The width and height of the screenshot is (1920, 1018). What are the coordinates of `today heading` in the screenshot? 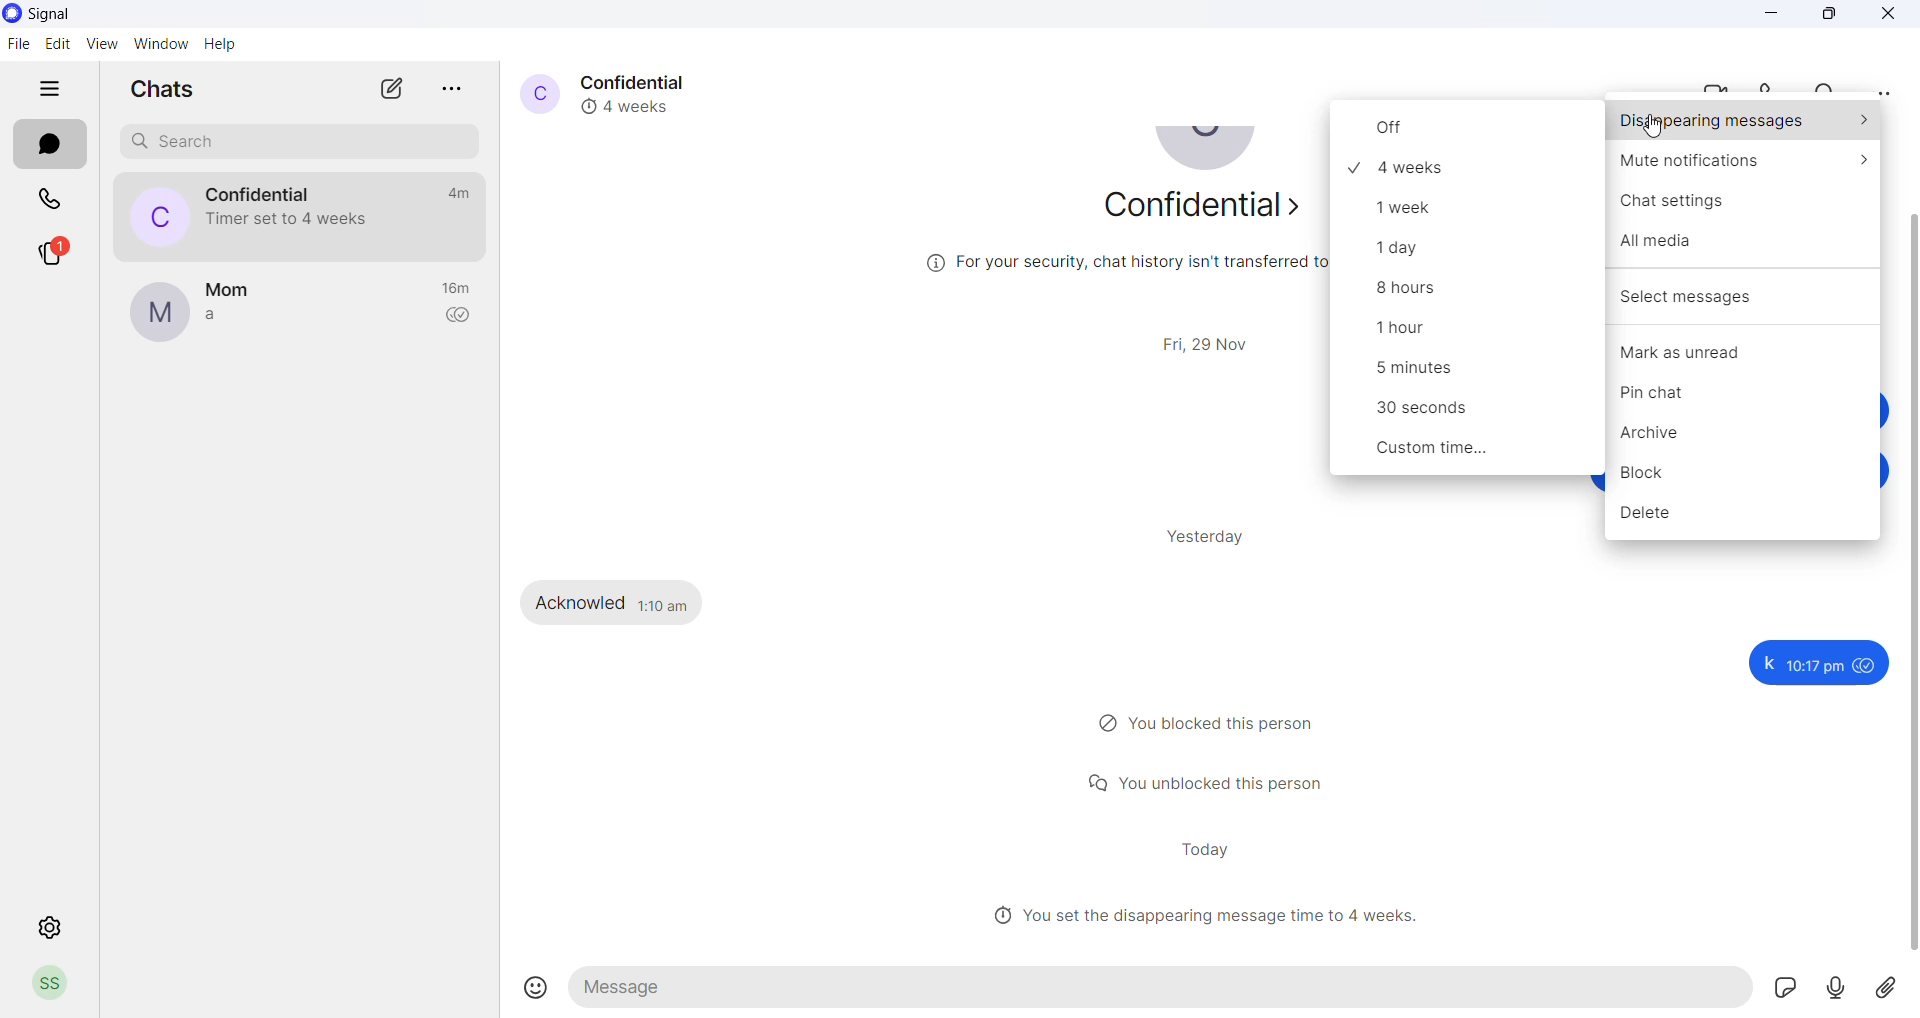 It's located at (1205, 849).